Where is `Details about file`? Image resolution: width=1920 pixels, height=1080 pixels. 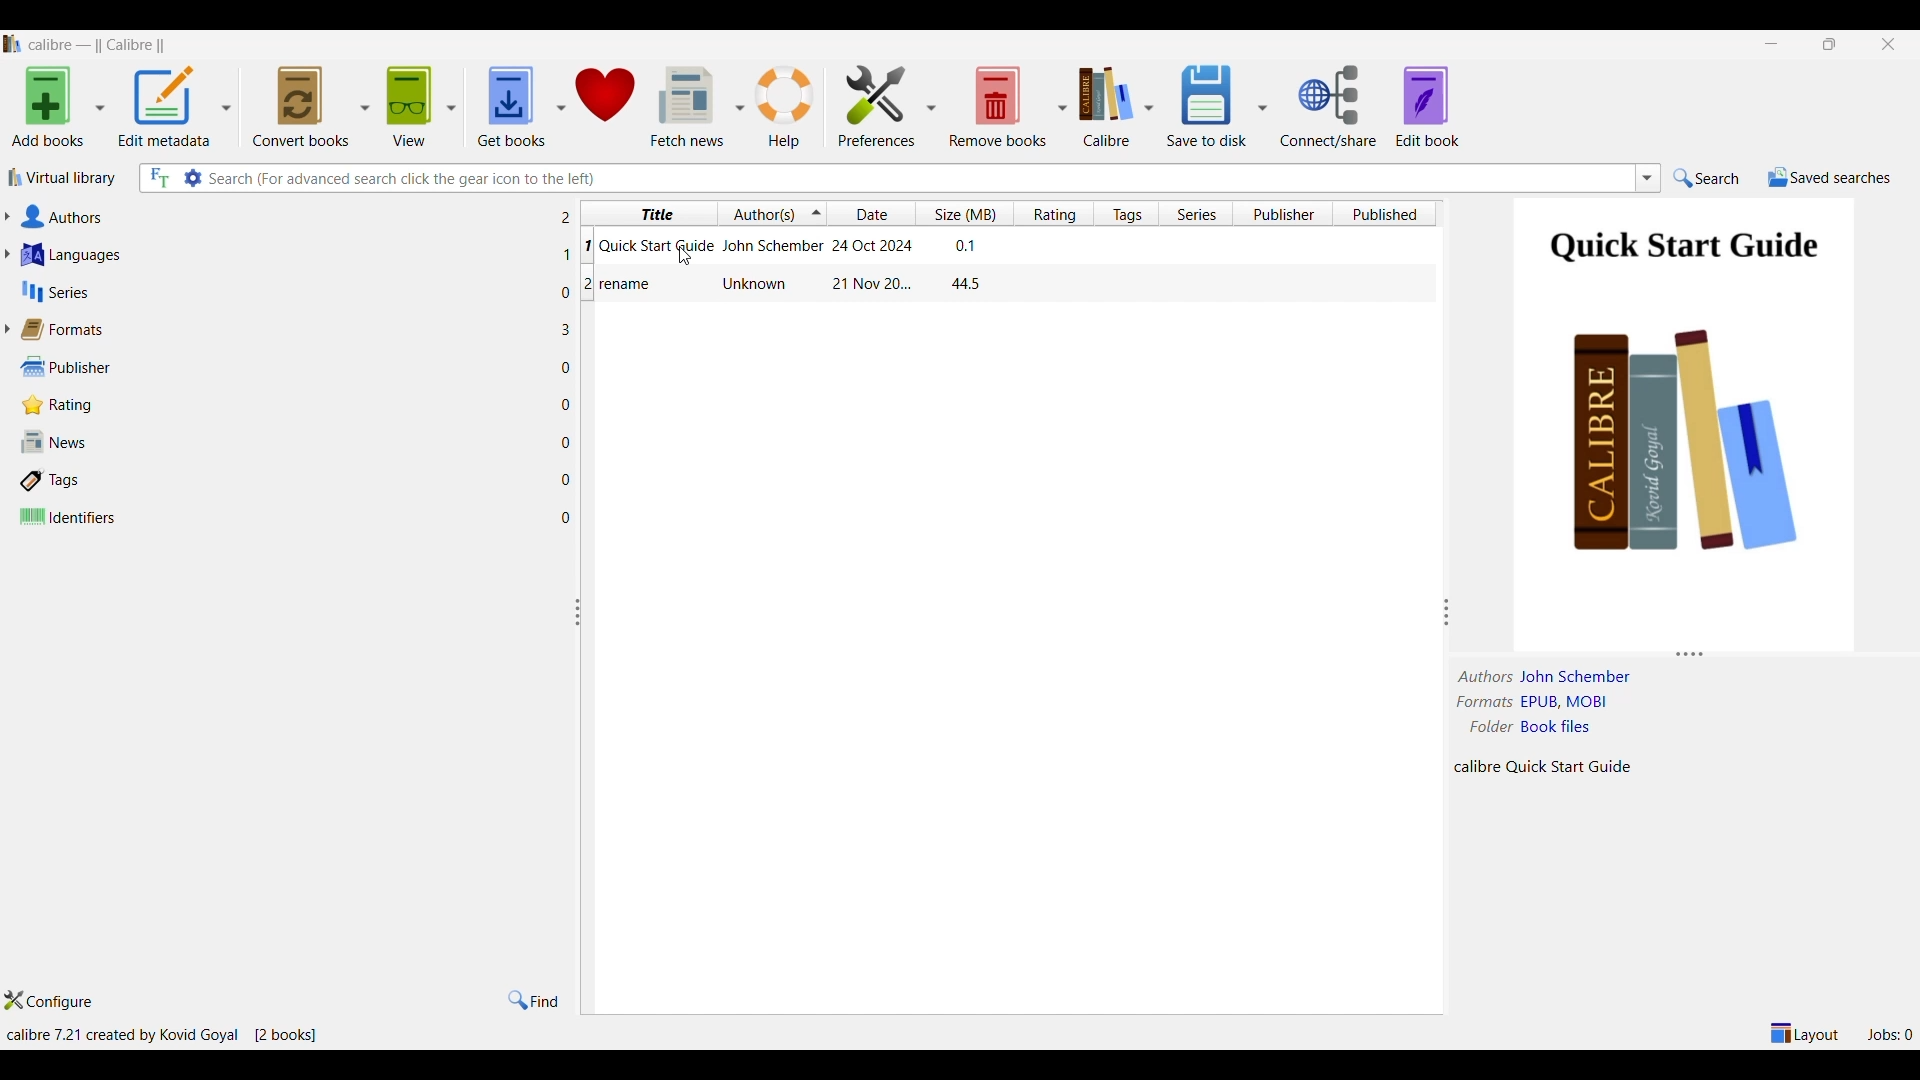
Details about file is located at coordinates (1546, 767).